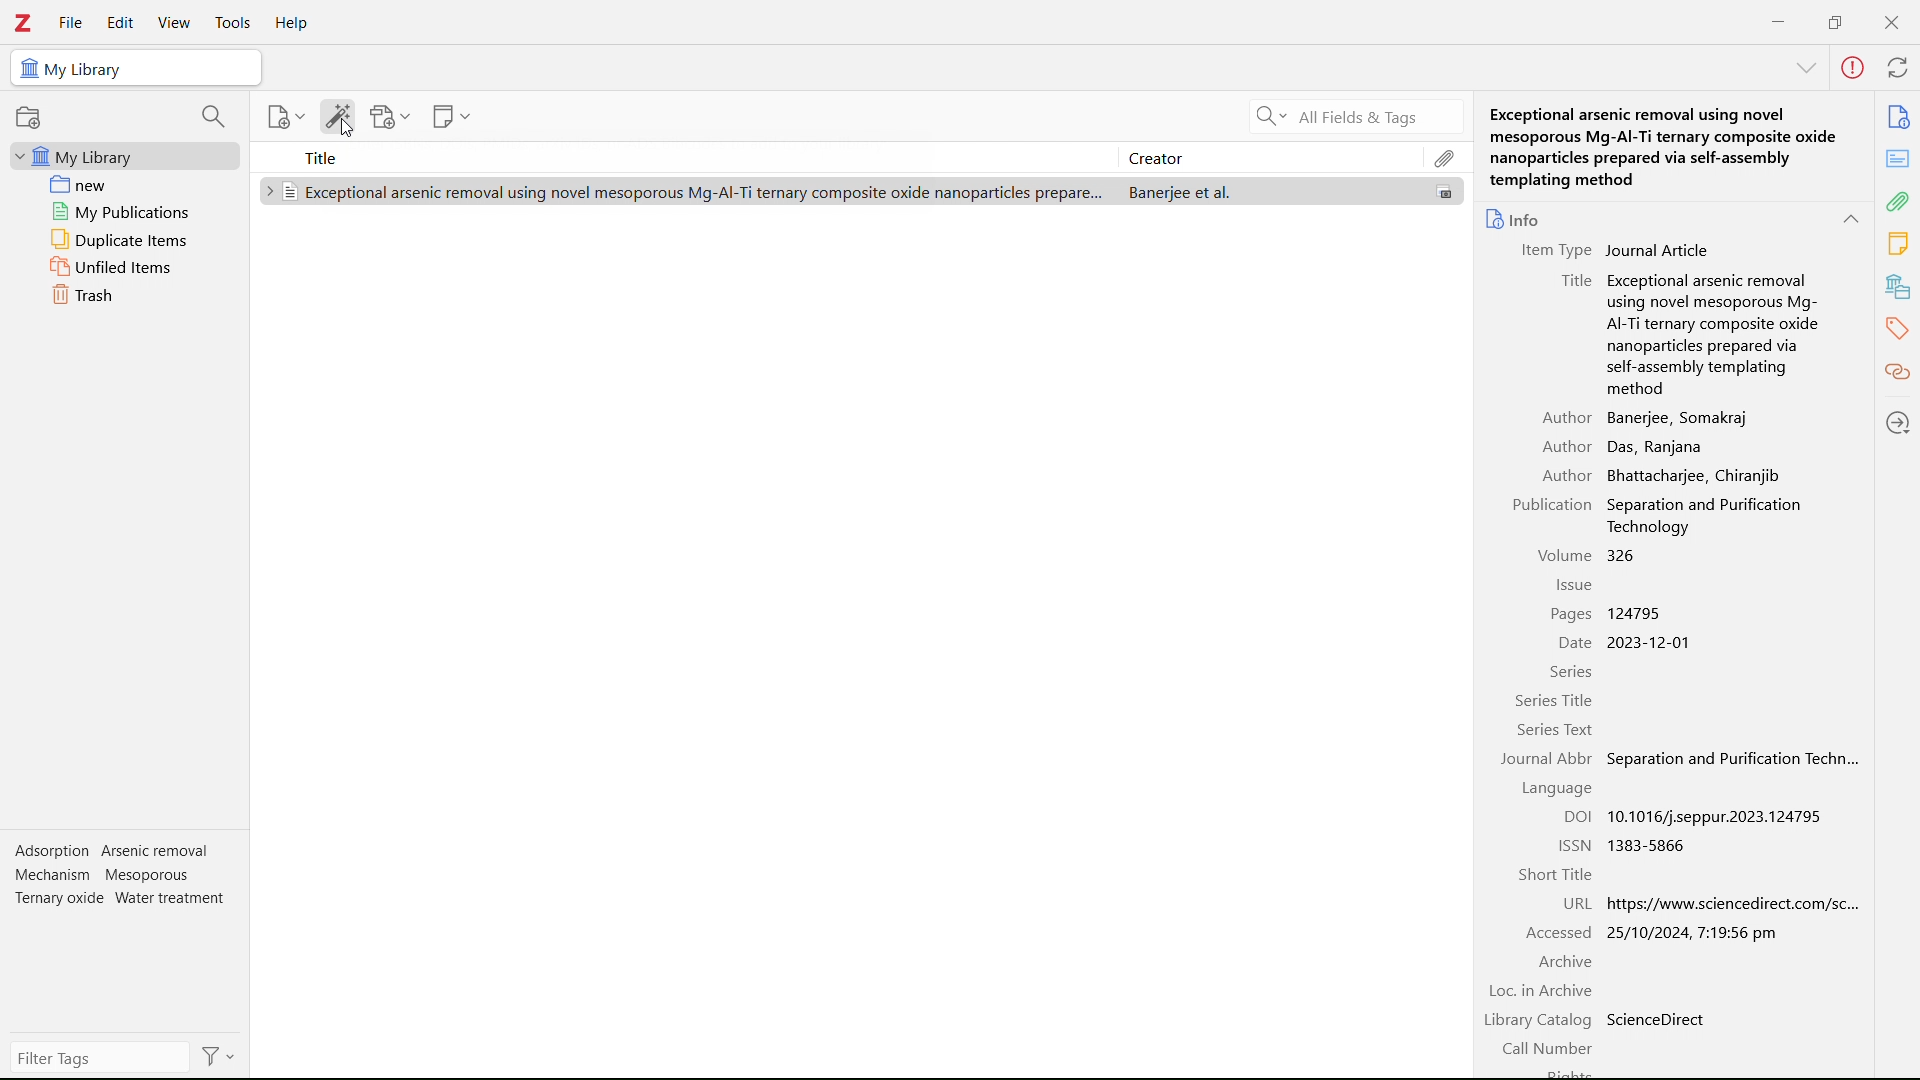 The image size is (1920, 1080). What do you see at coordinates (684, 190) in the screenshot?
I see `Exceptional arsenic removal using novel Mesoporous Mg-Al-Ti ternary composite oxides nanoparticles prepared via Self-Assembly templating method` at bounding box center [684, 190].